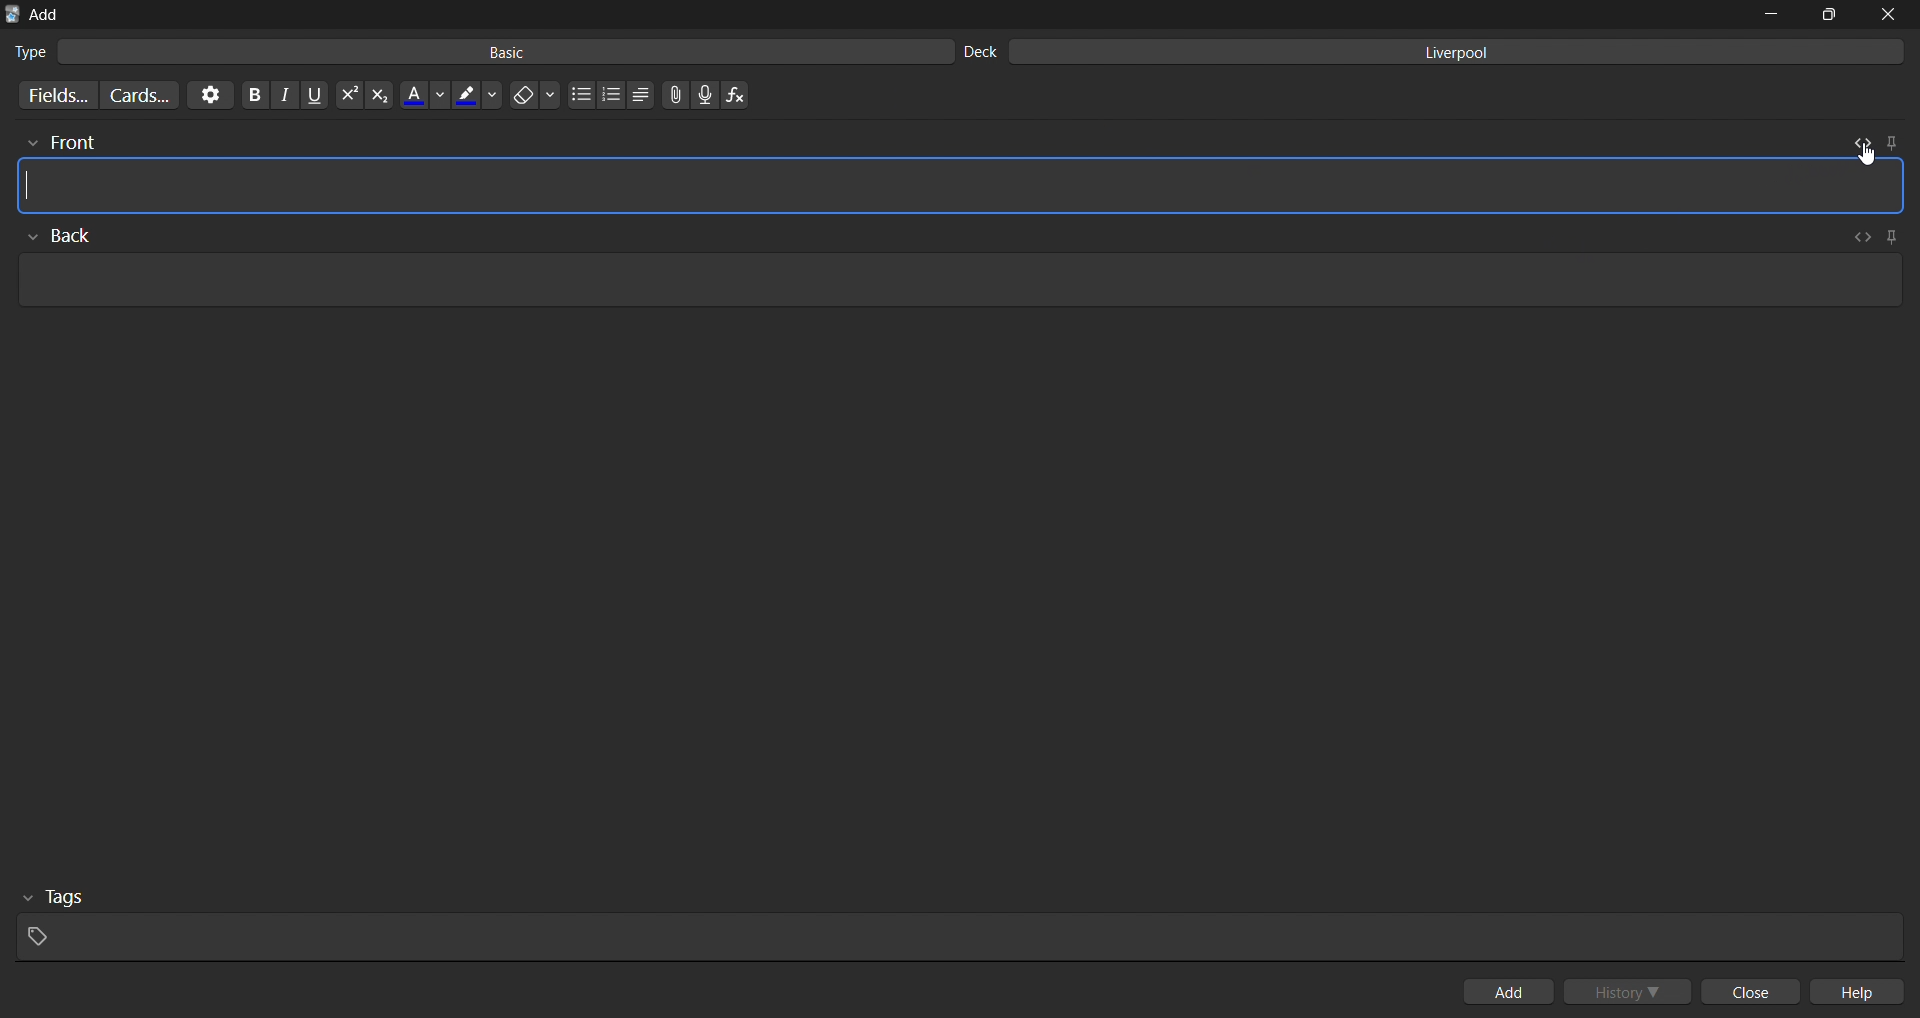 The height and width of the screenshot is (1018, 1920). Describe the element at coordinates (478, 52) in the screenshot. I see `basic card type ` at that location.